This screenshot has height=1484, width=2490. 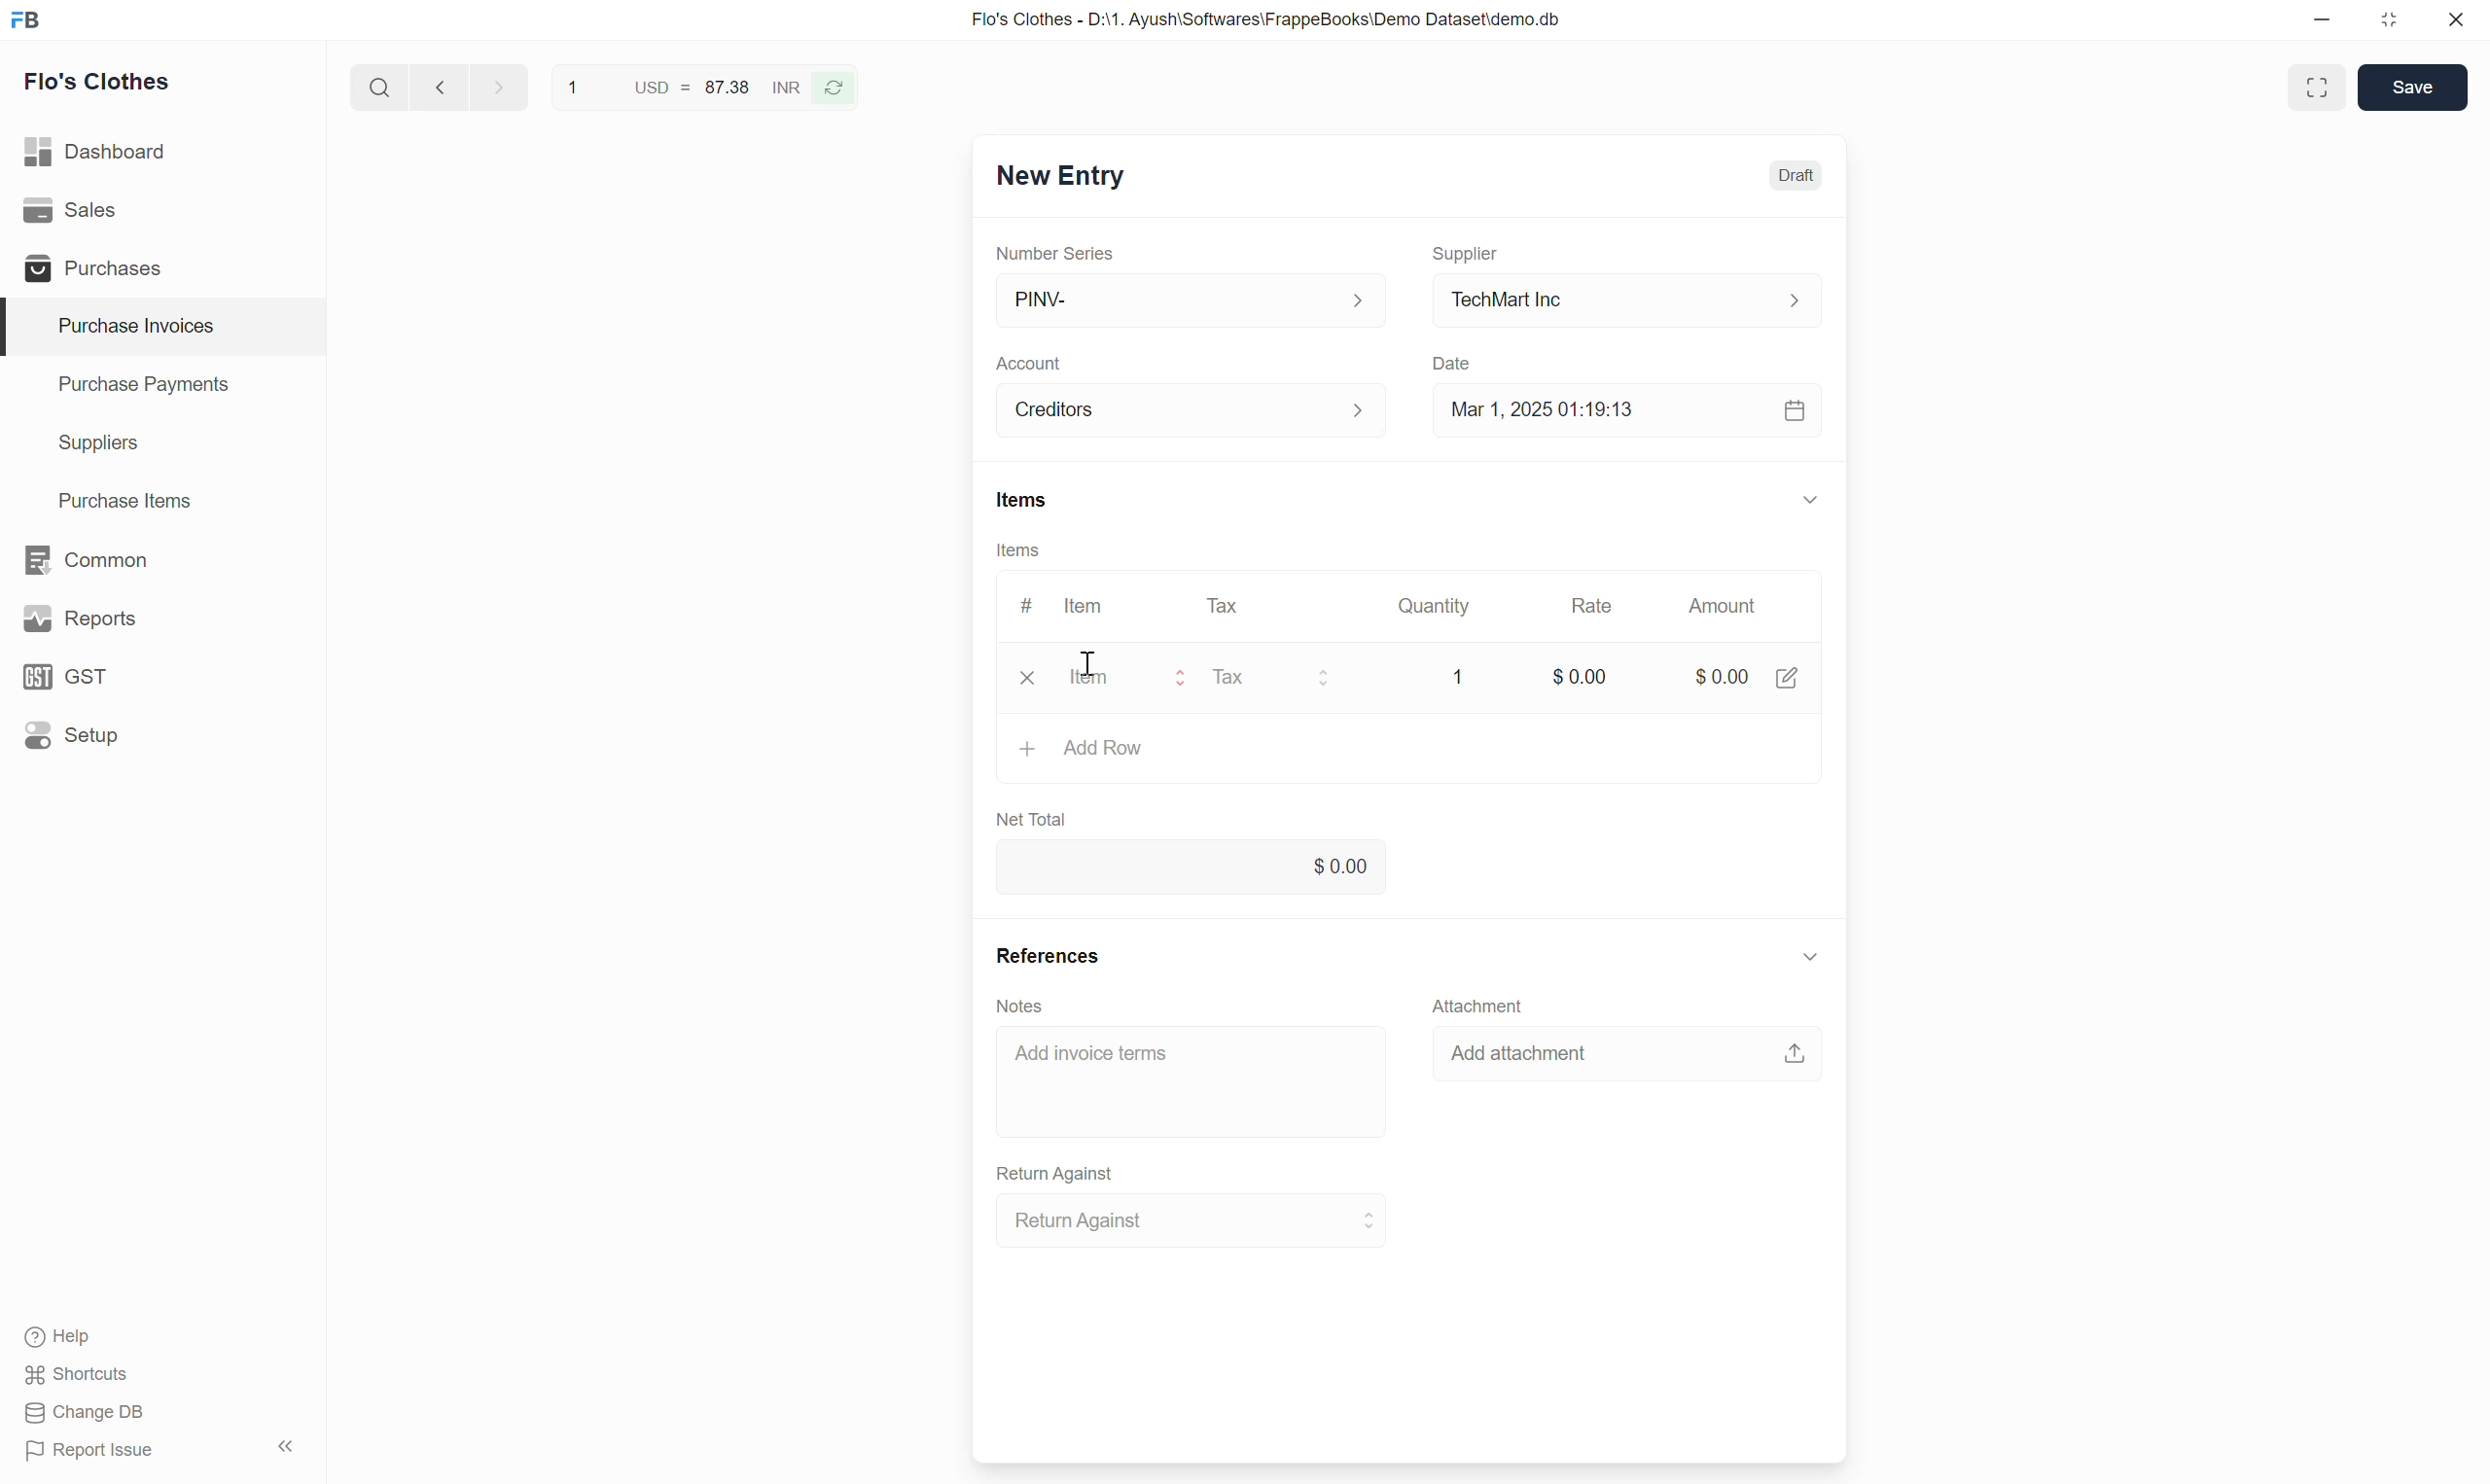 What do you see at coordinates (84, 444) in the screenshot?
I see `Suppliers` at bounding box center [84, 444].